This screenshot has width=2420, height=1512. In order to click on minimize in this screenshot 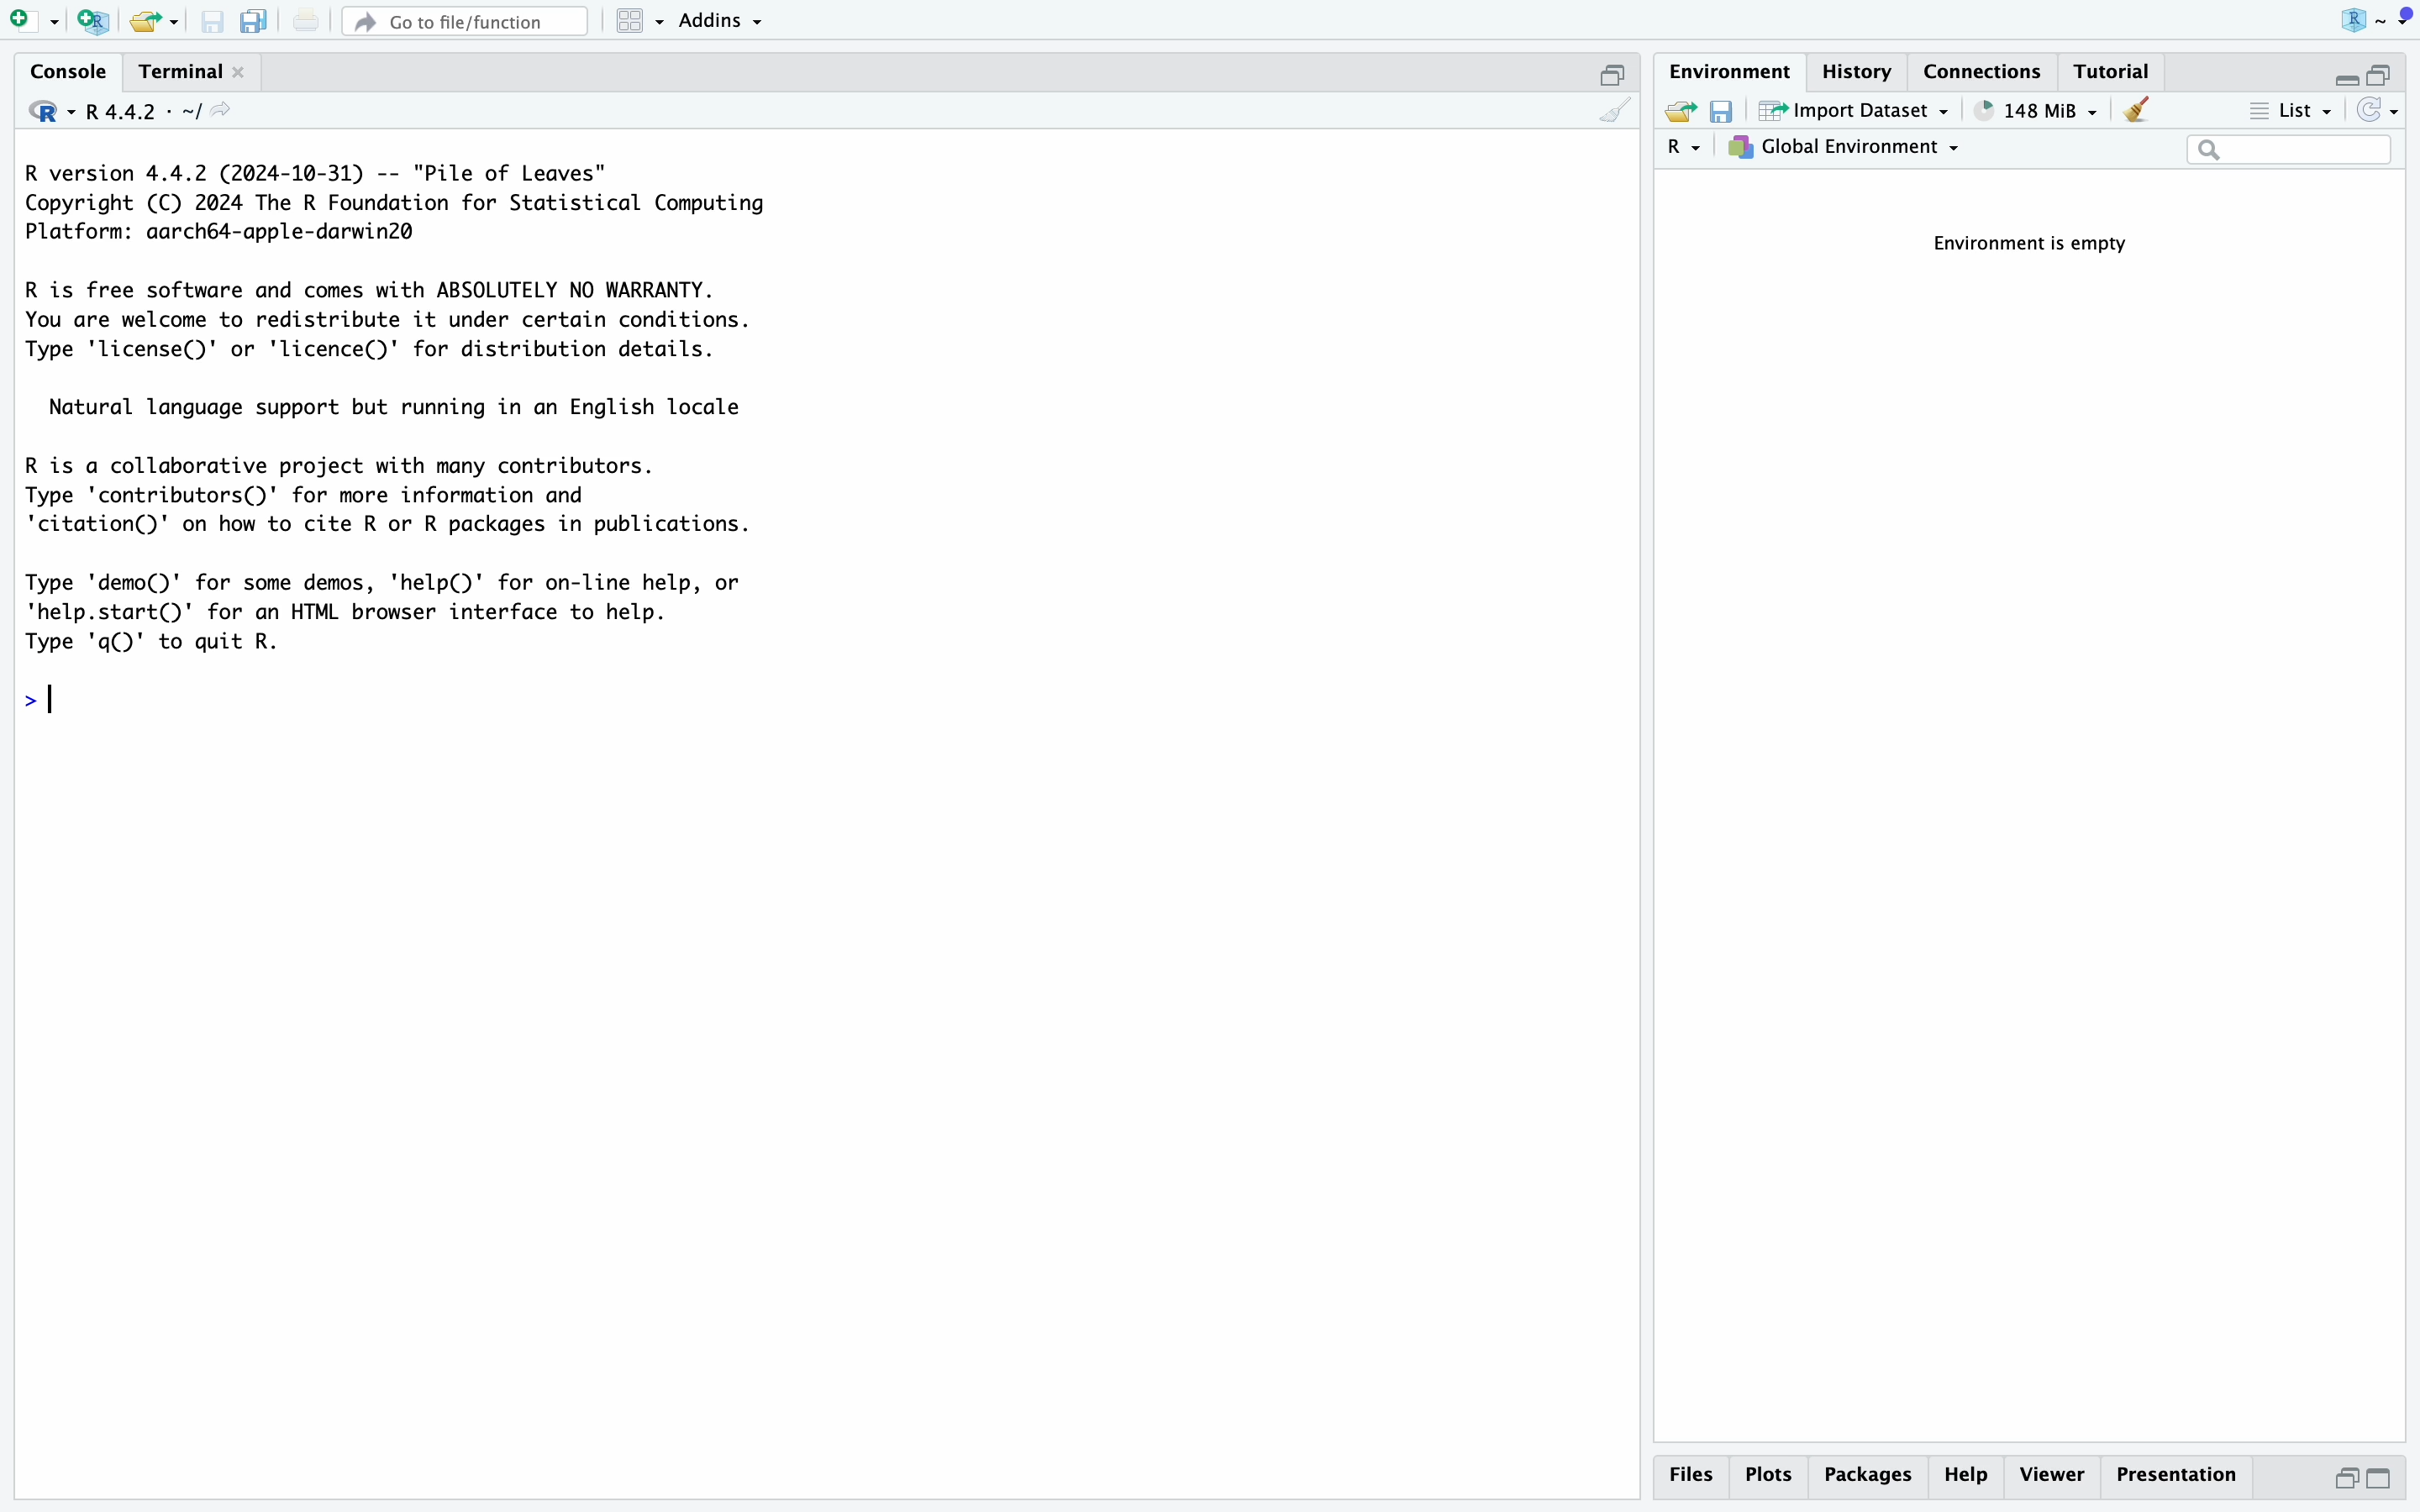, I will do `click(2337, 1484)`.